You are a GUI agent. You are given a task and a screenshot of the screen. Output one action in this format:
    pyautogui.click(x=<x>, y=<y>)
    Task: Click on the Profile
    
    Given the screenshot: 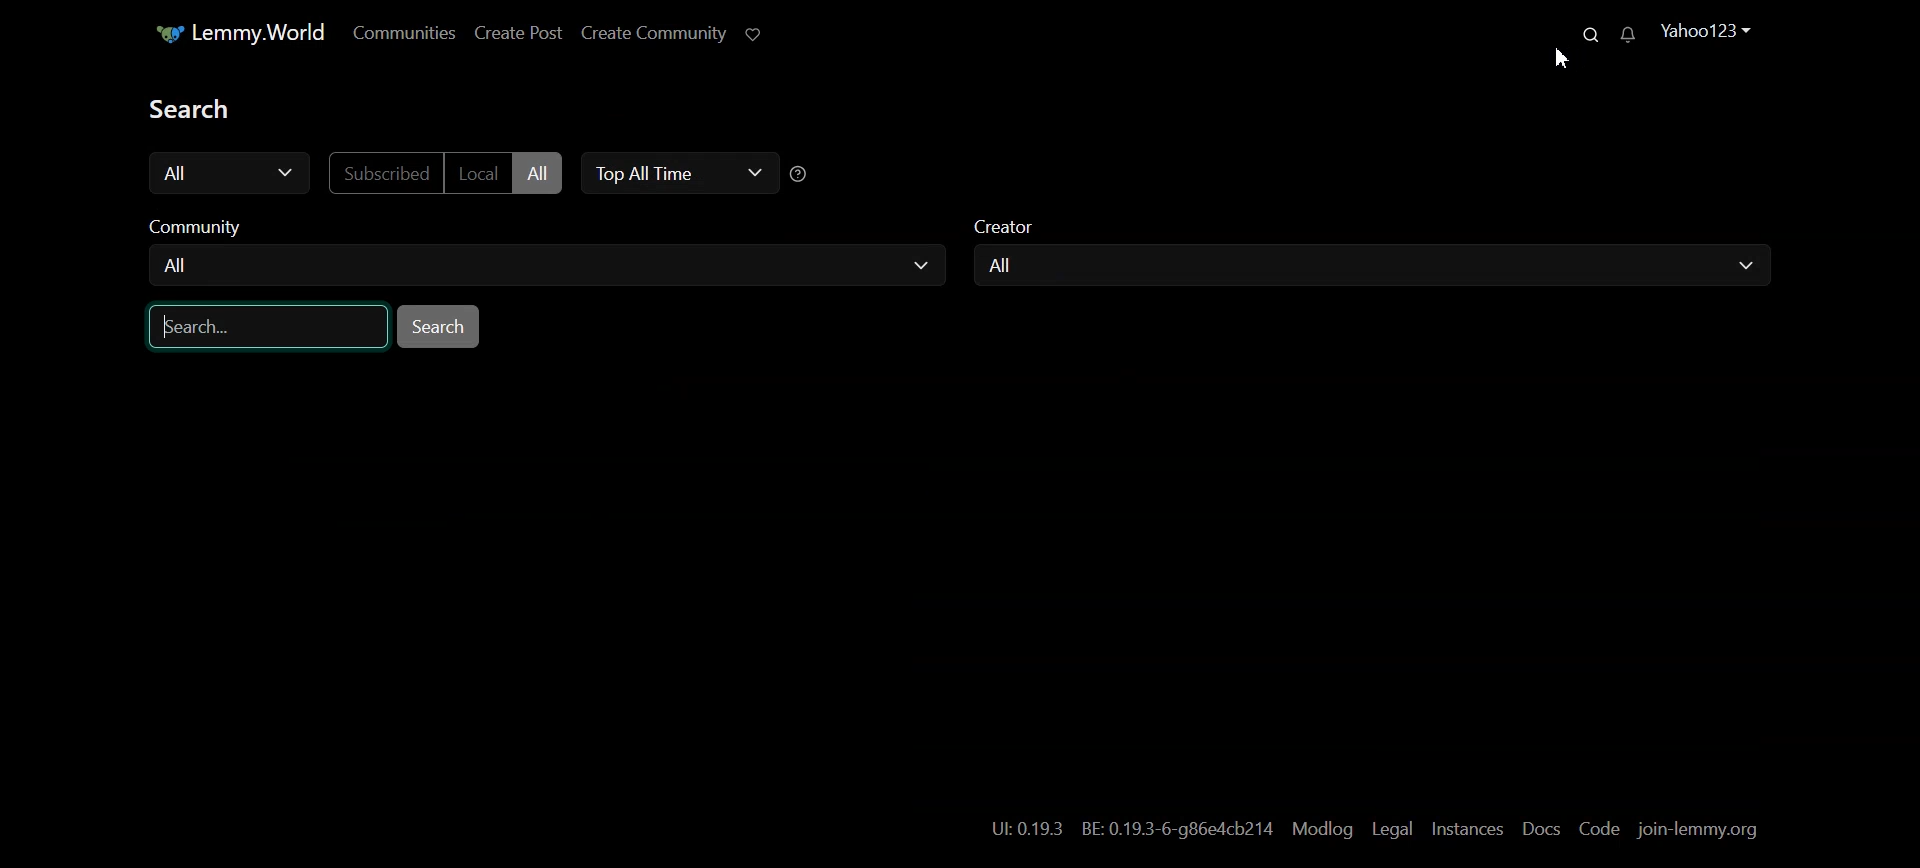 What is the action you would take?
    pyautogui.click(x=1698, y=29)
    